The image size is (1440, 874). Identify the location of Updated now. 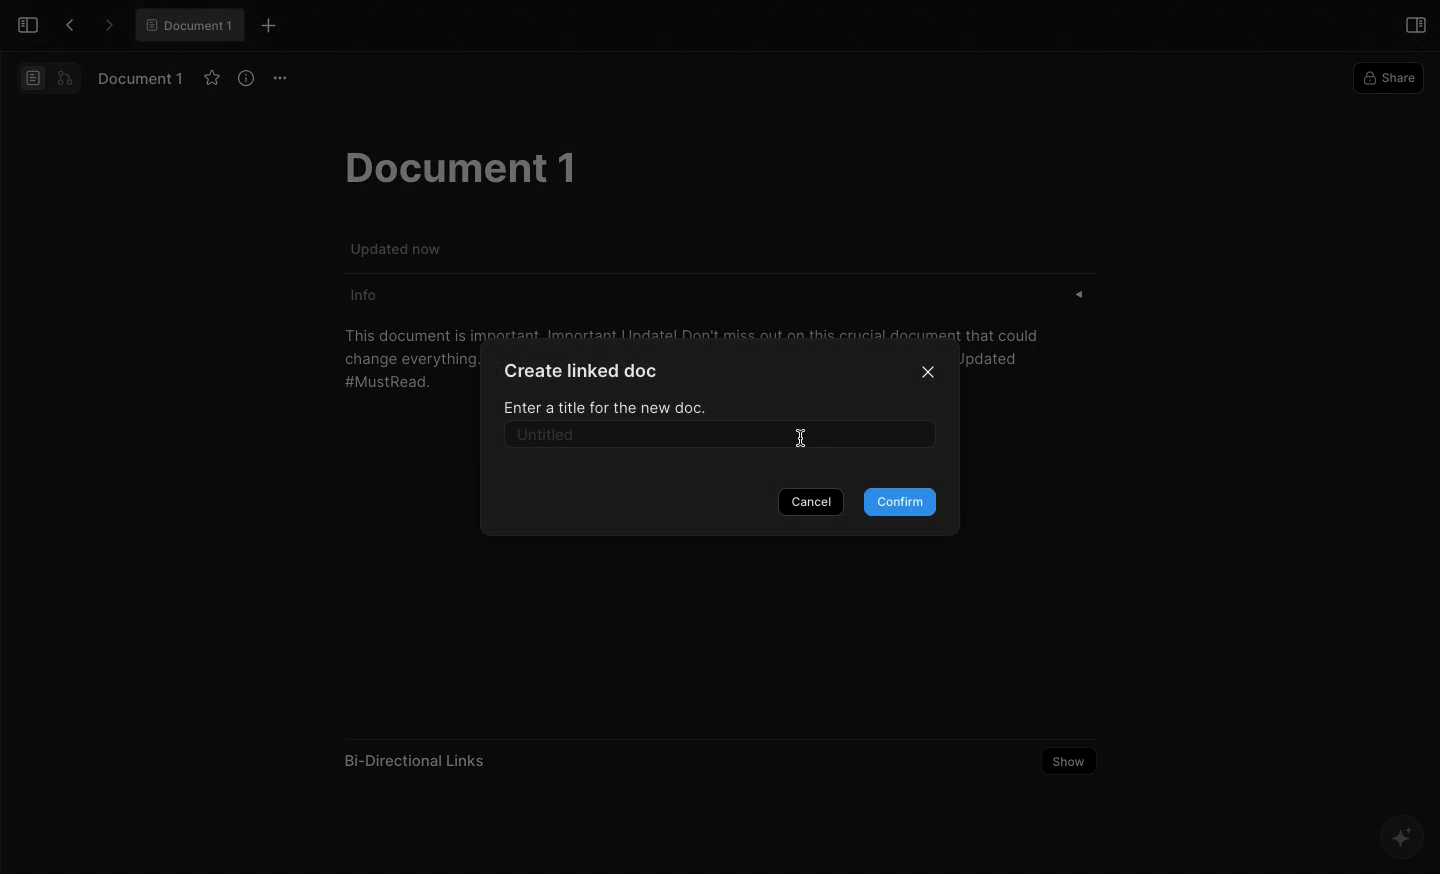
(399, 248).